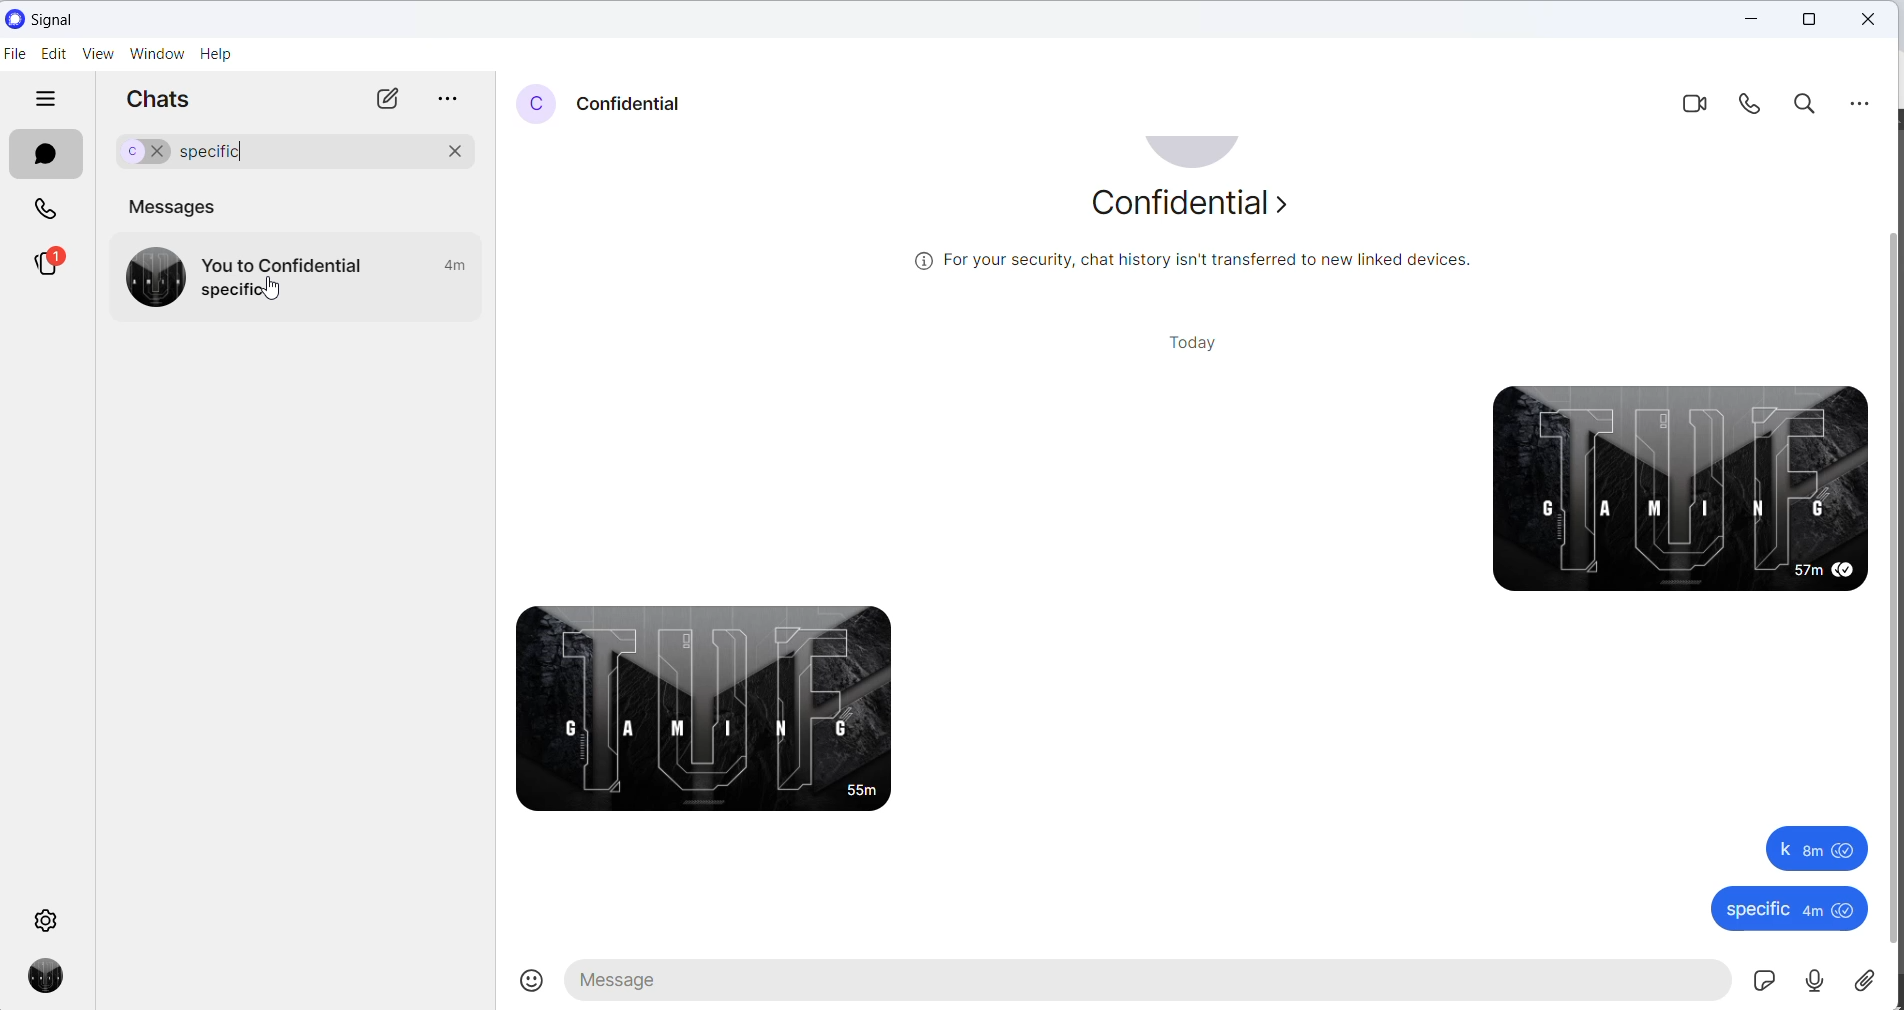  I want to click on selected chat for search, so click(136, 152).